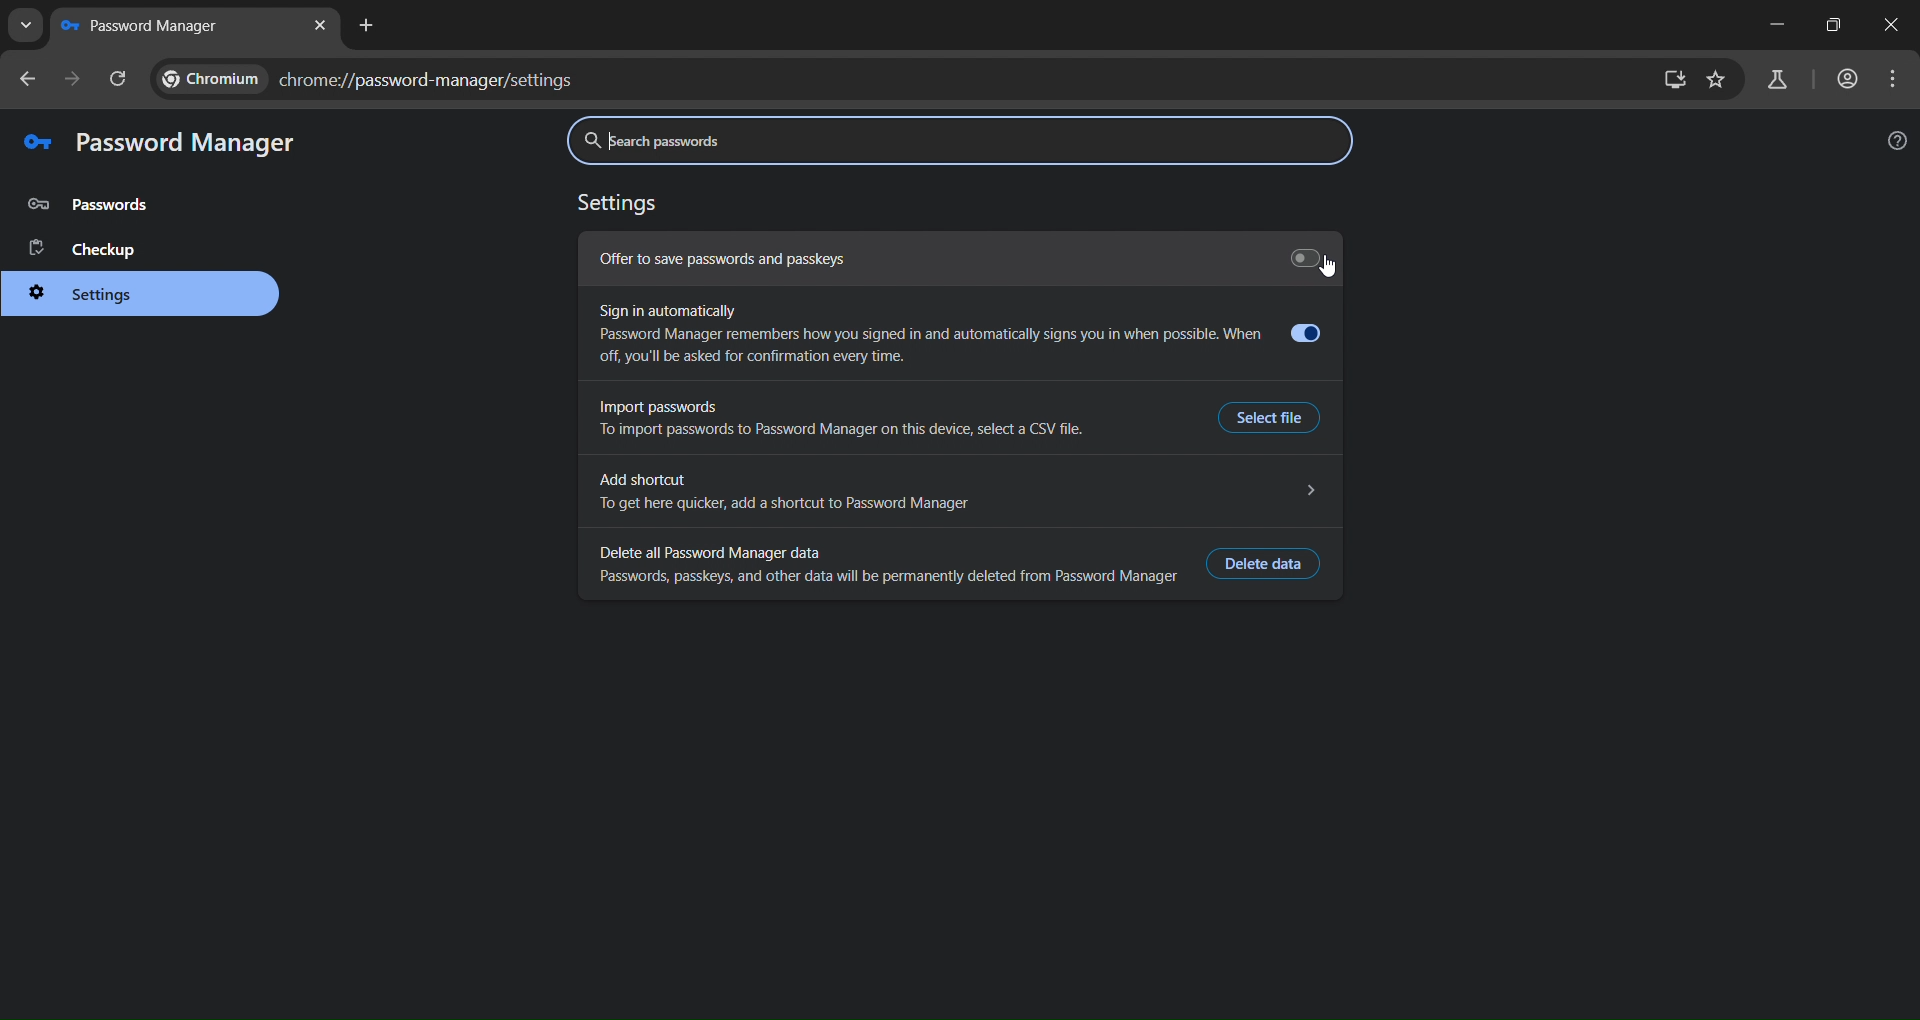 Image resolution: width=1920 pixels, height=1020 pixels. Describe the element at coordinates (367, 26) in the screenshot. I see `new tab` at that location.